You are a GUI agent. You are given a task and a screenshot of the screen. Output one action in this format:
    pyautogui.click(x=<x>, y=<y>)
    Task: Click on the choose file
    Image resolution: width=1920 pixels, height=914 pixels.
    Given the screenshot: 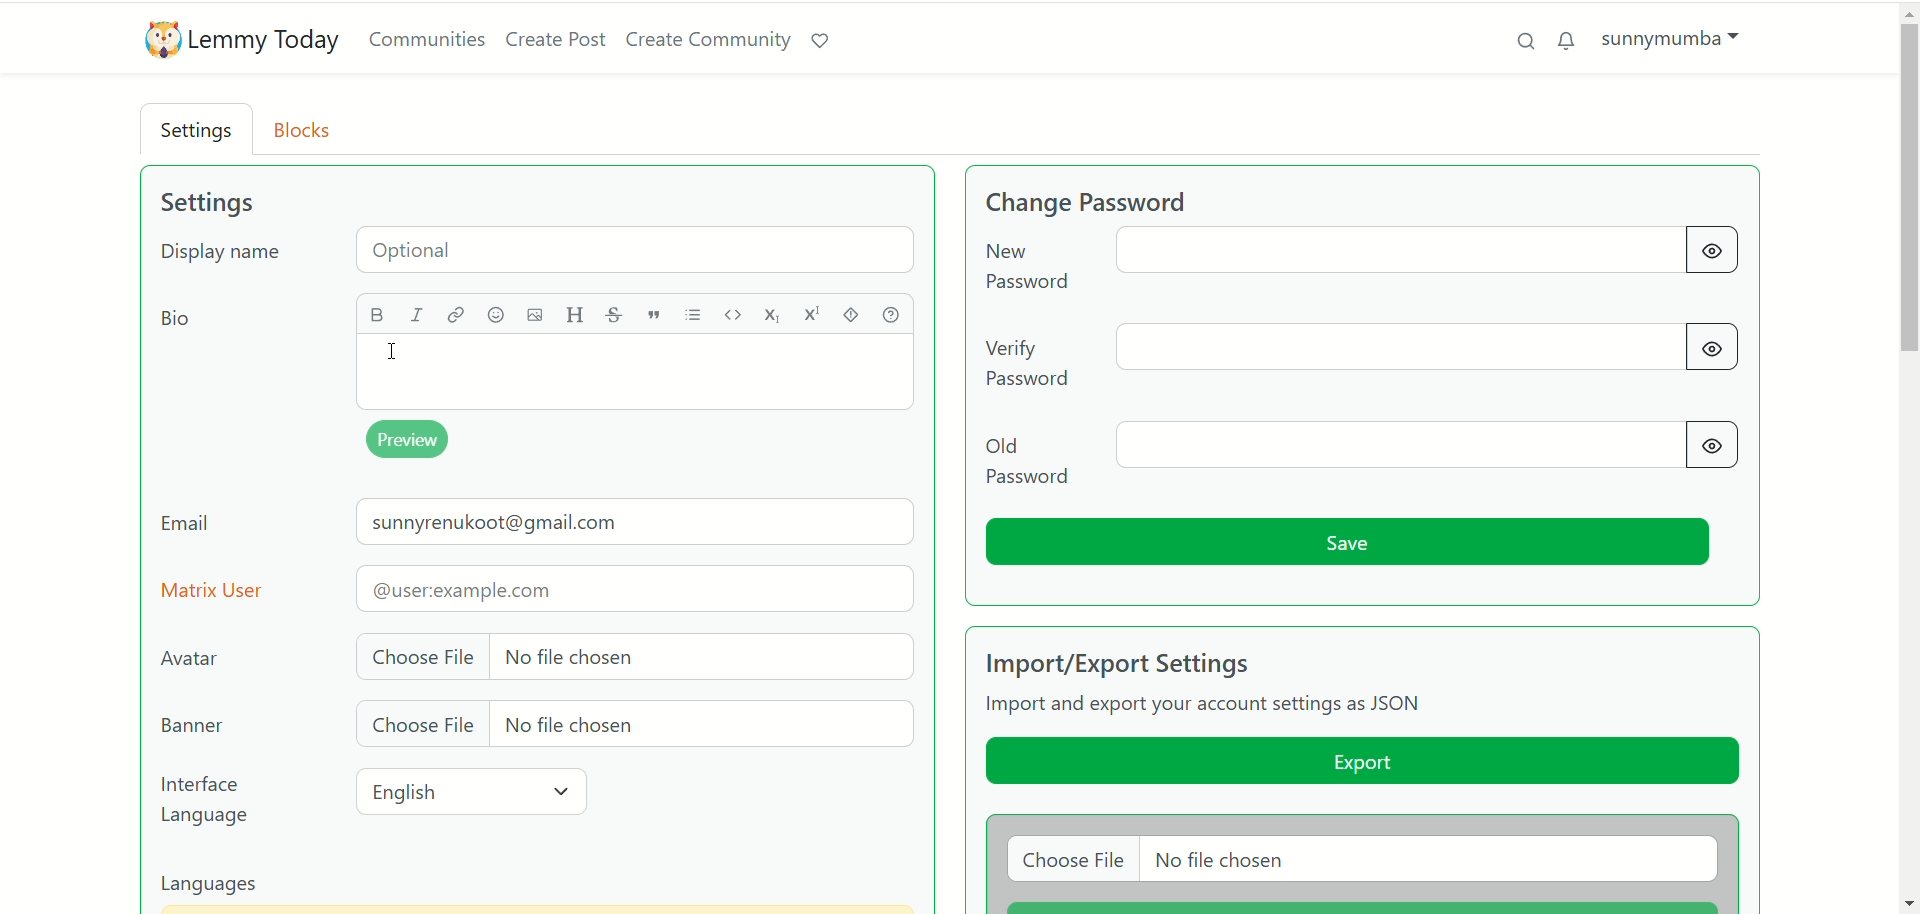 What is the action you would take?
    pyautogui.click(x=629, y=726)
    